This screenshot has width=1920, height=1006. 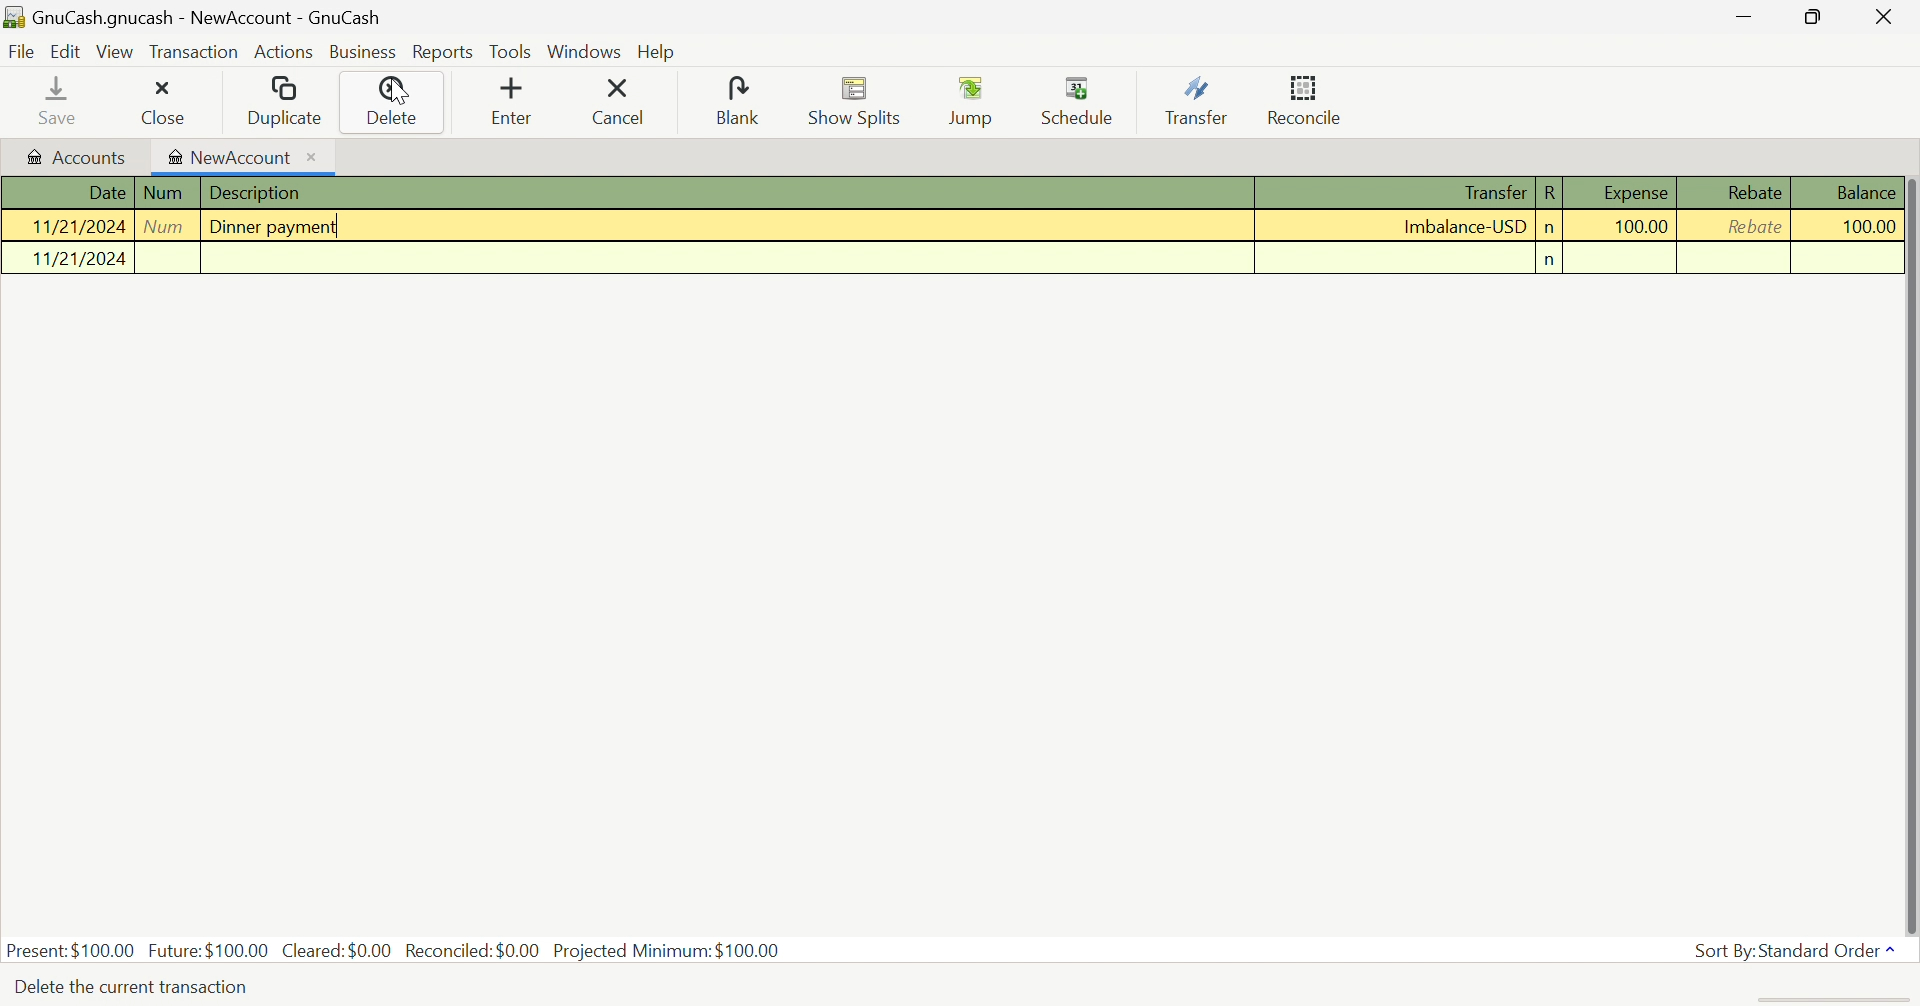 What do you see at coordinates (67, 259) in the screenshot?
I see `11/21/2024` at bounding box center [67, 259].